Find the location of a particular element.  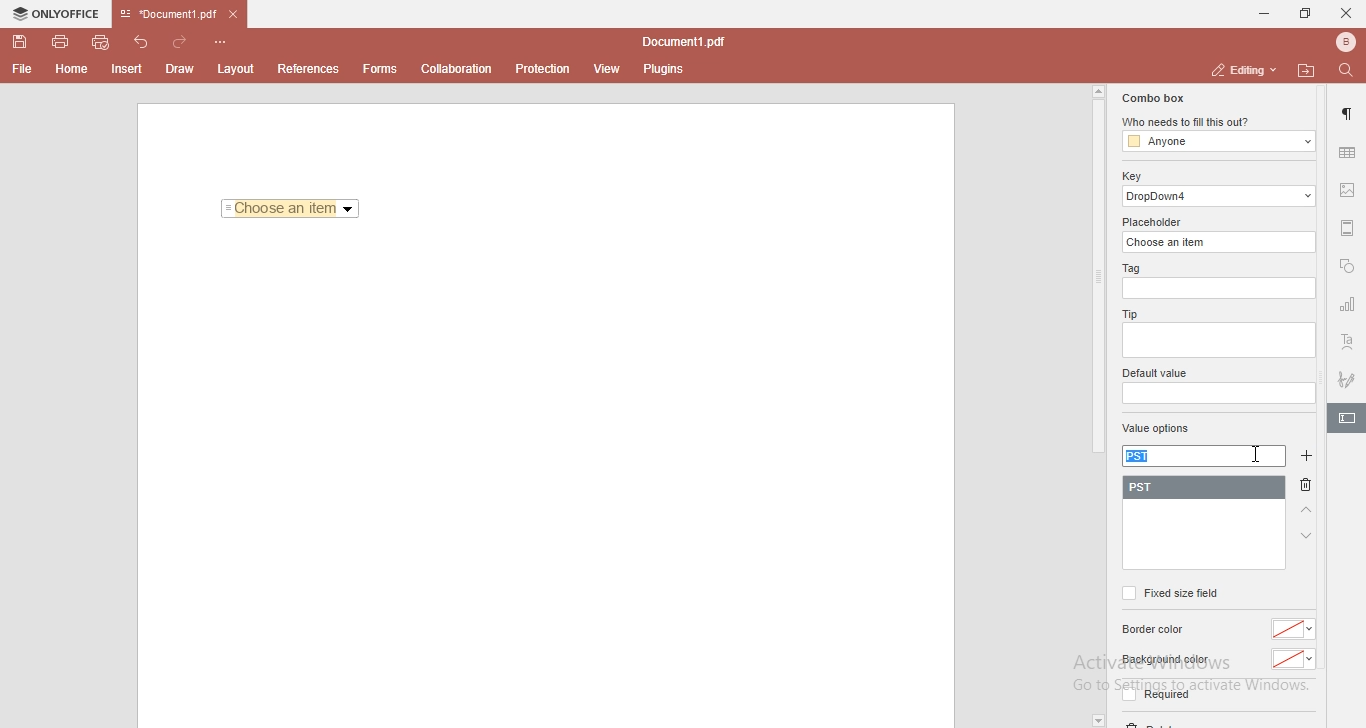

plugins is located at coordinates (664, 70).